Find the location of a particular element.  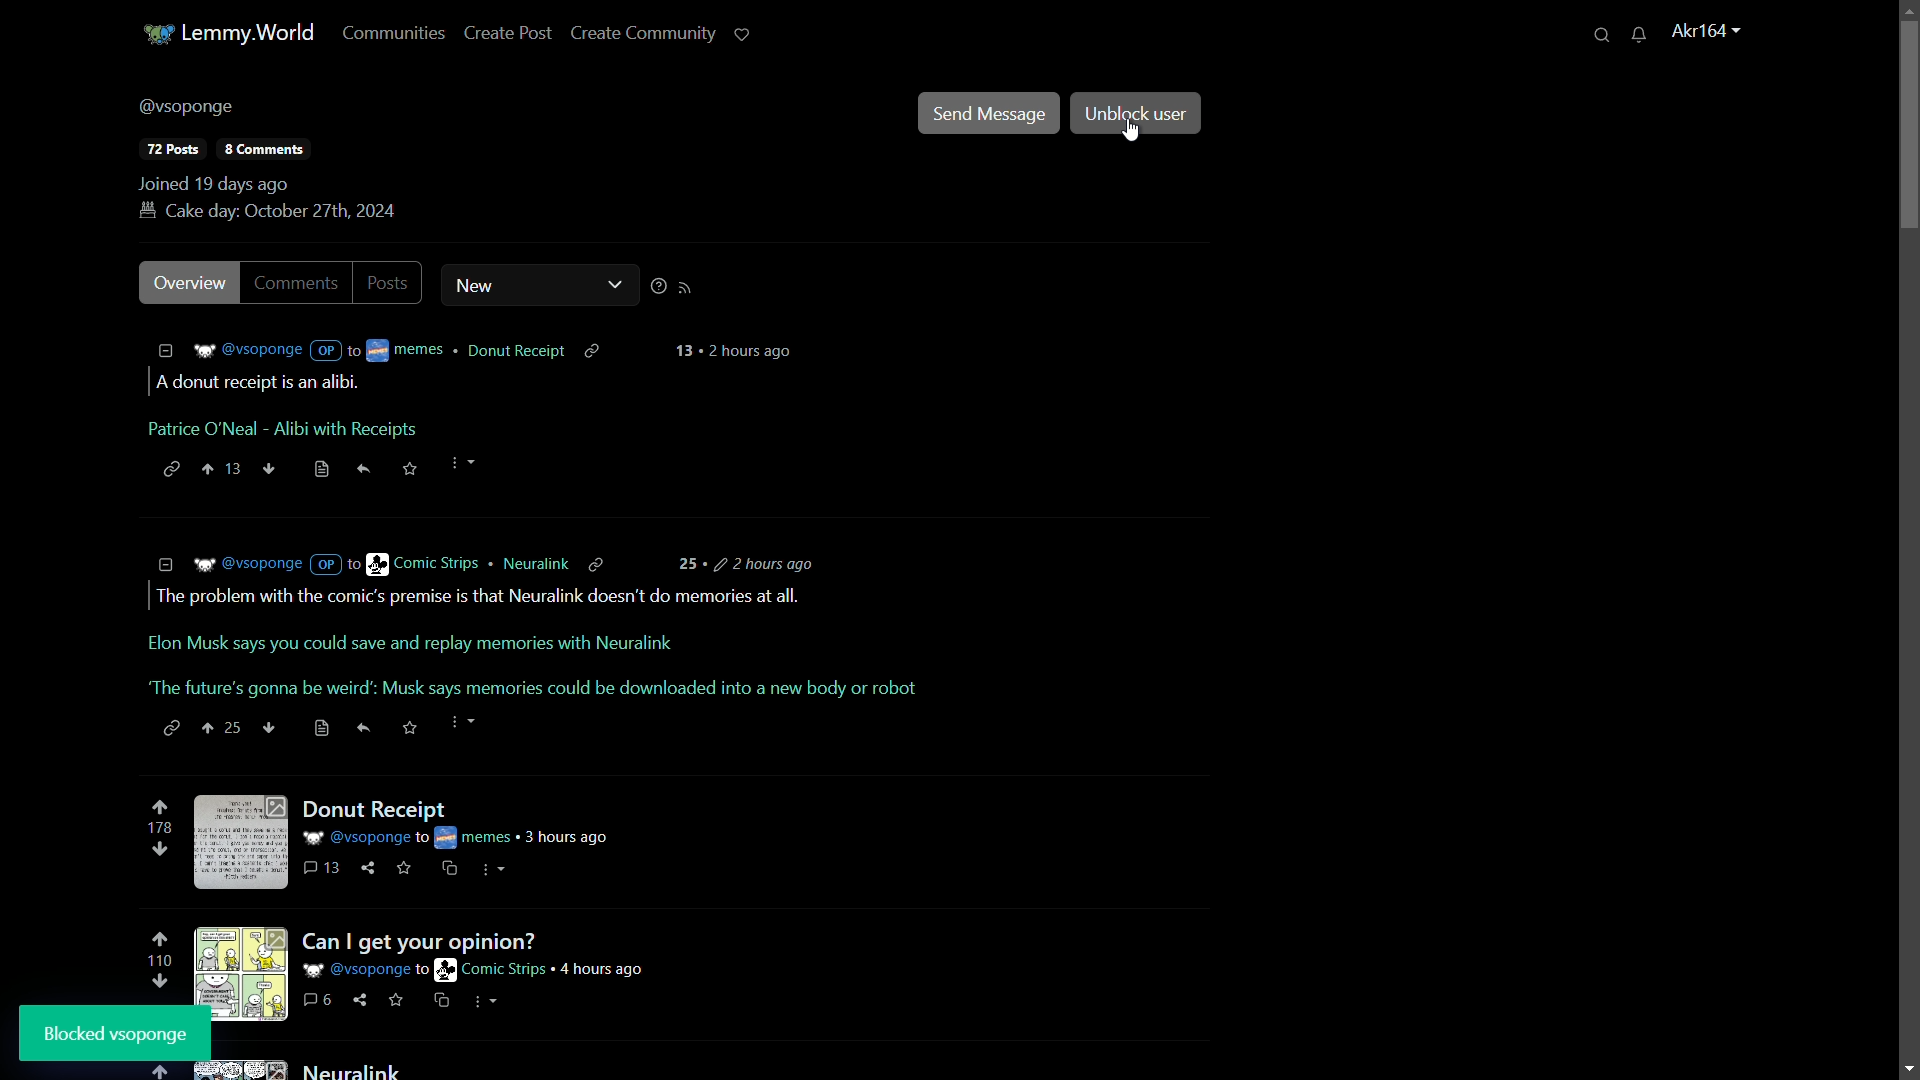

create post is located at coordinates (511, 34).